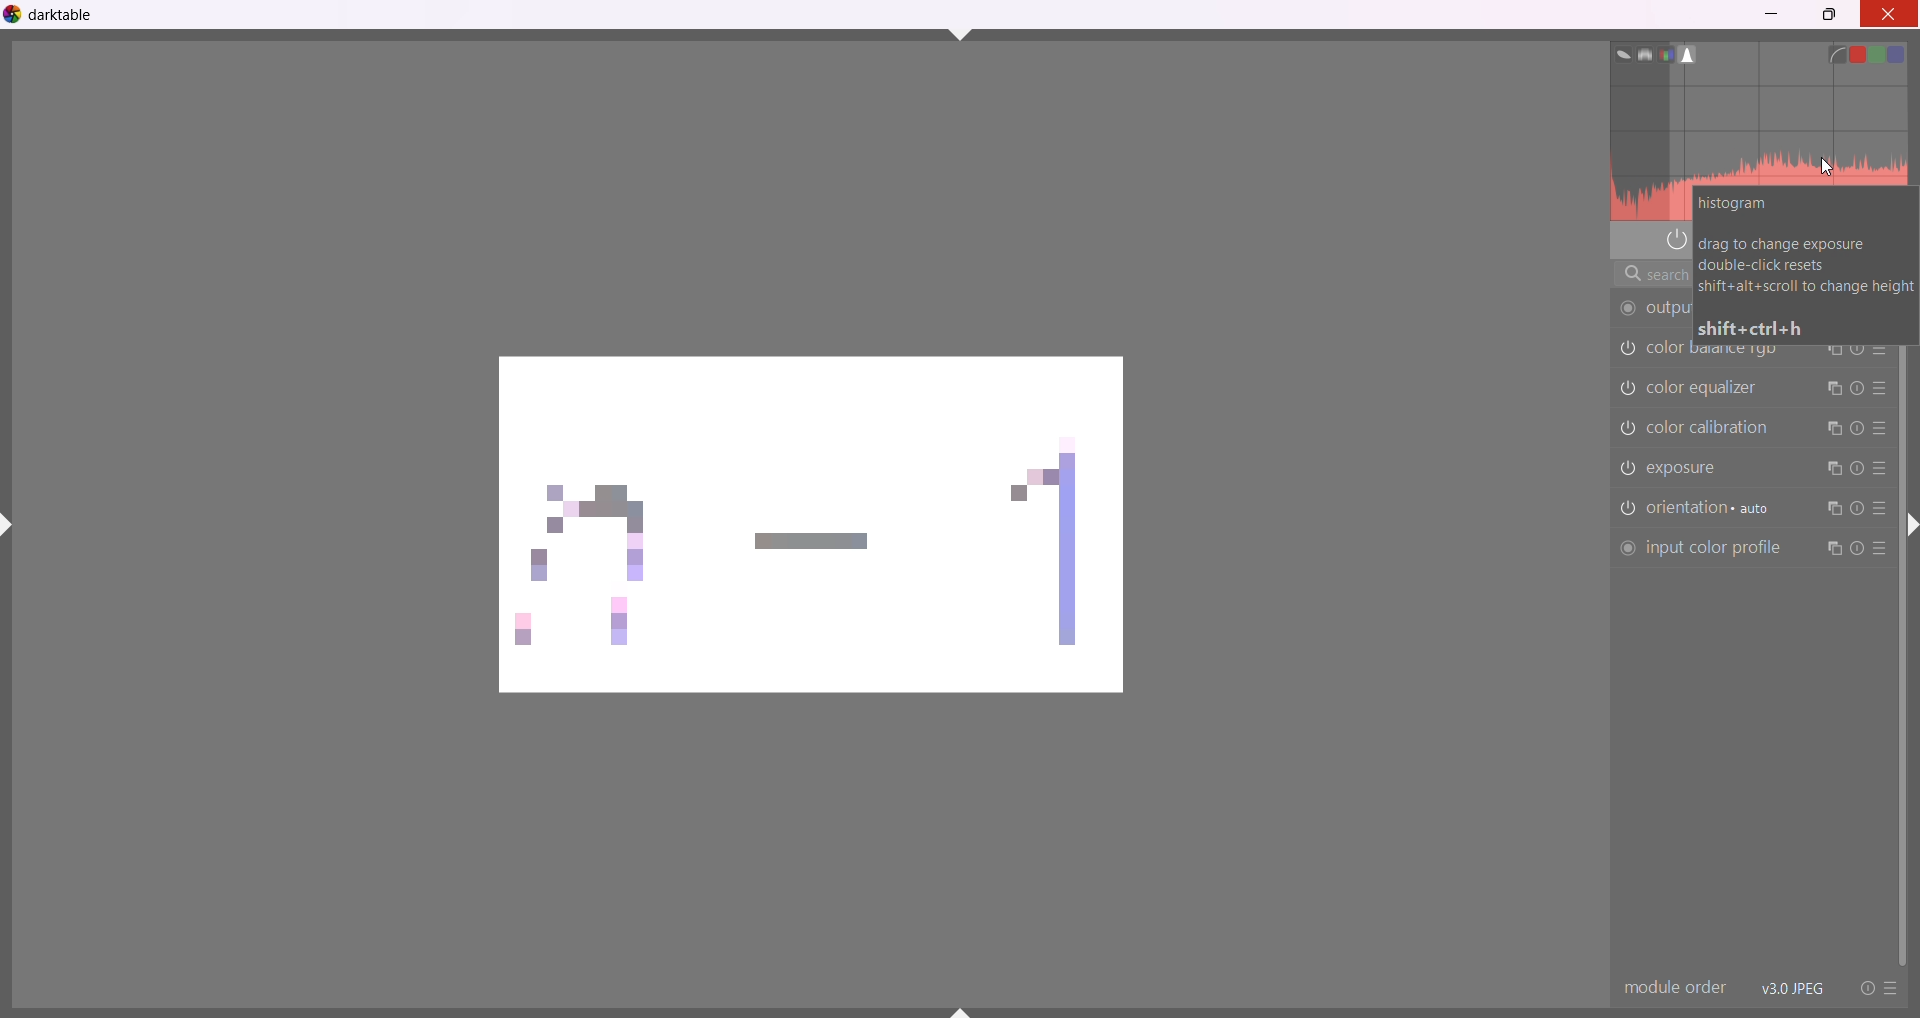 The height and width of the screenshot is (1018, 1920). I want to click on presets, so click(1880, 470).